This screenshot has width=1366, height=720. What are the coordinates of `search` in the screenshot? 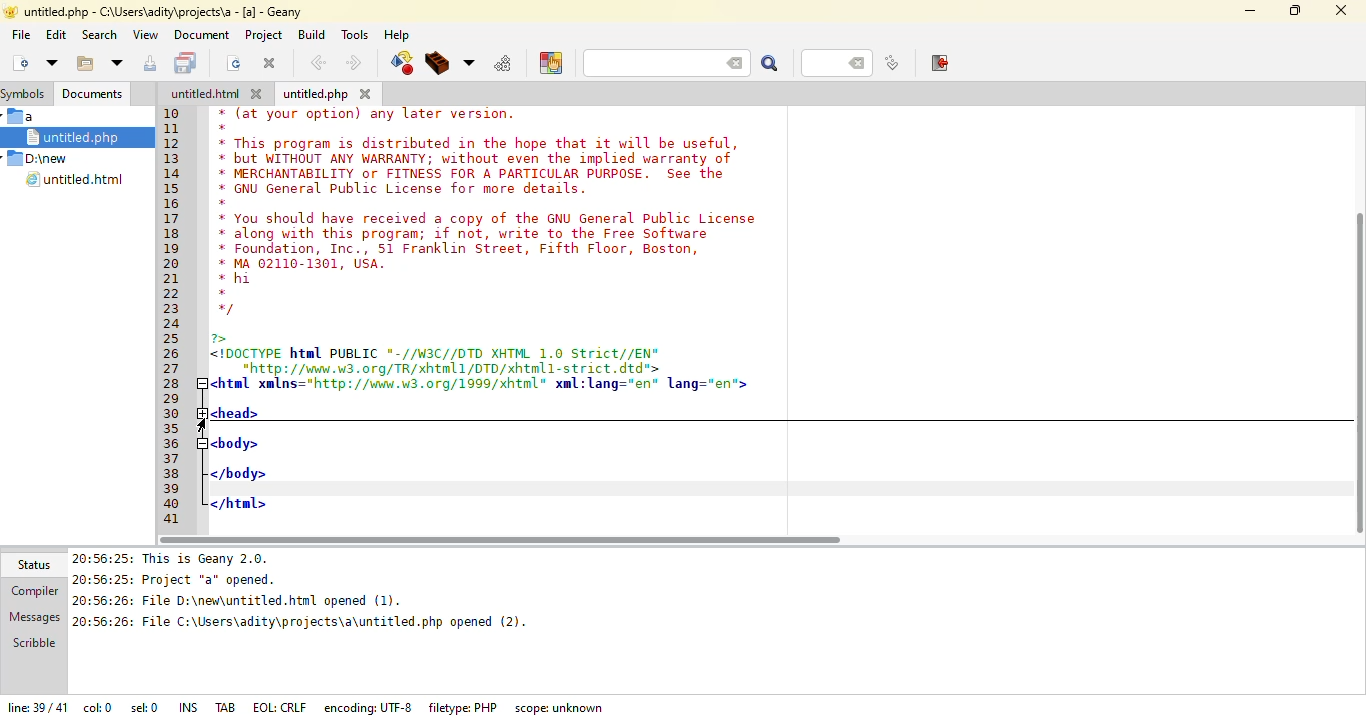 It's located at (646, 64).